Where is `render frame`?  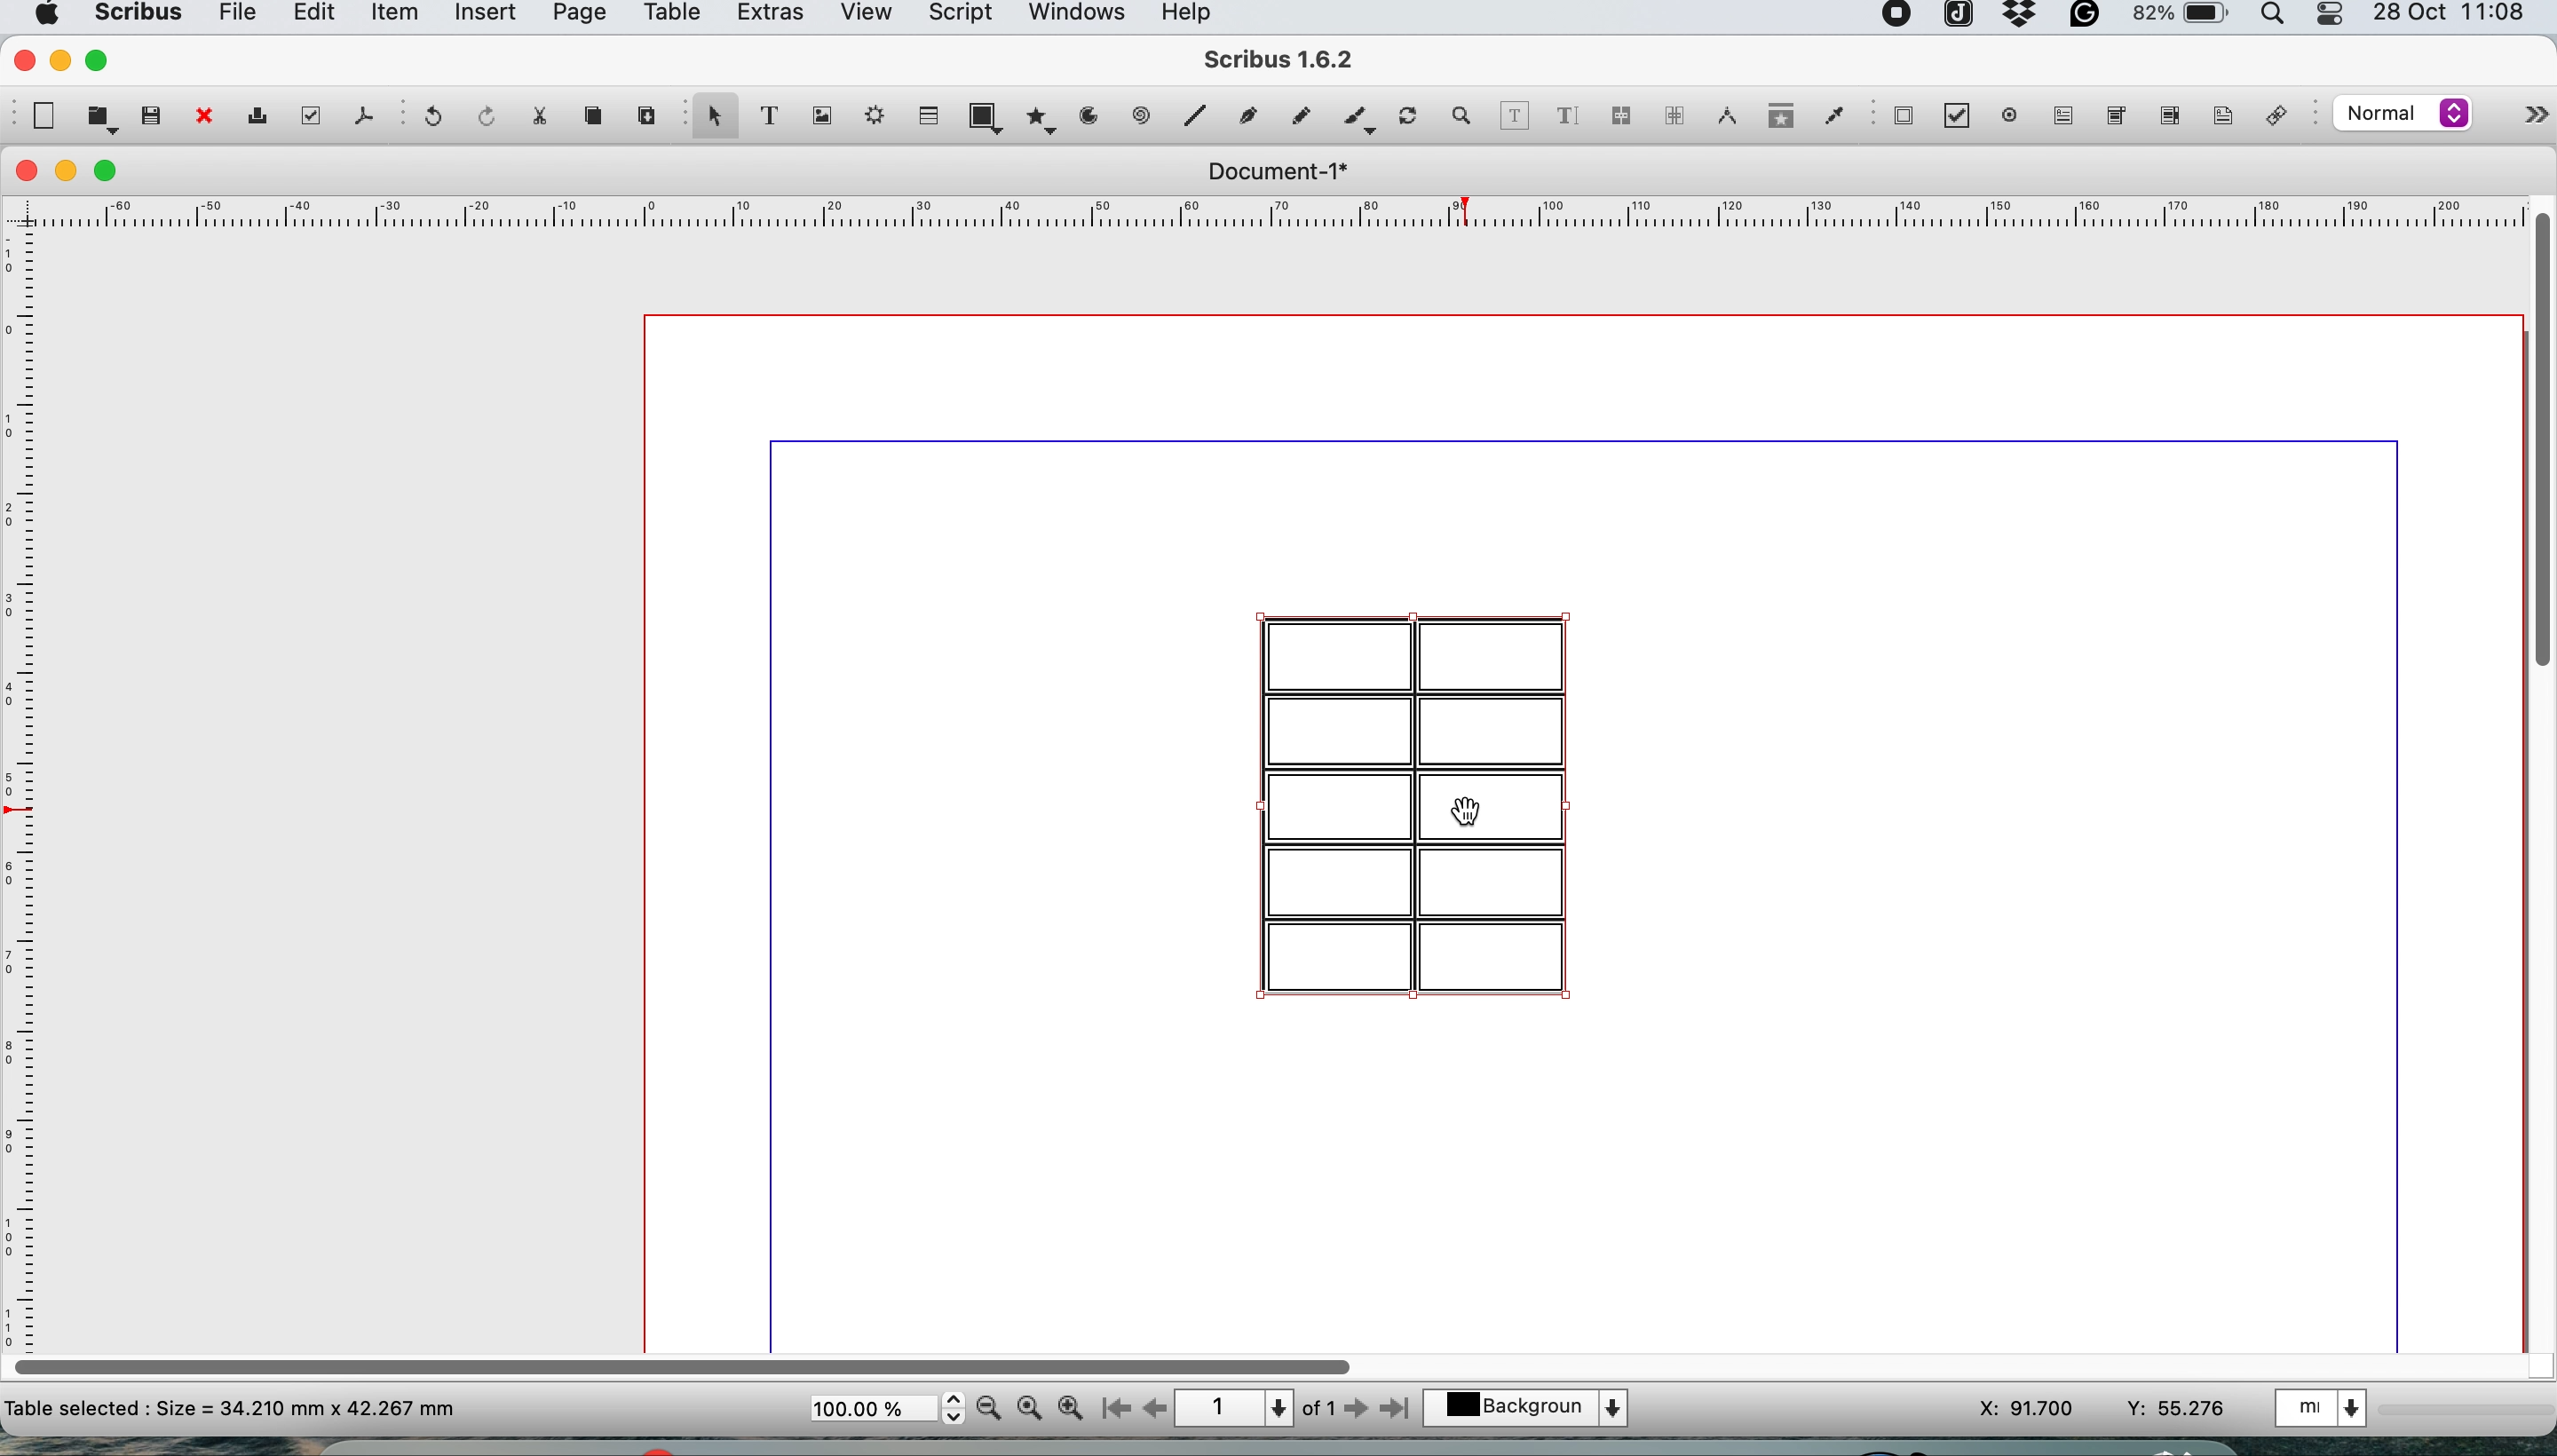
render frame is located at coordinates (869, 115).